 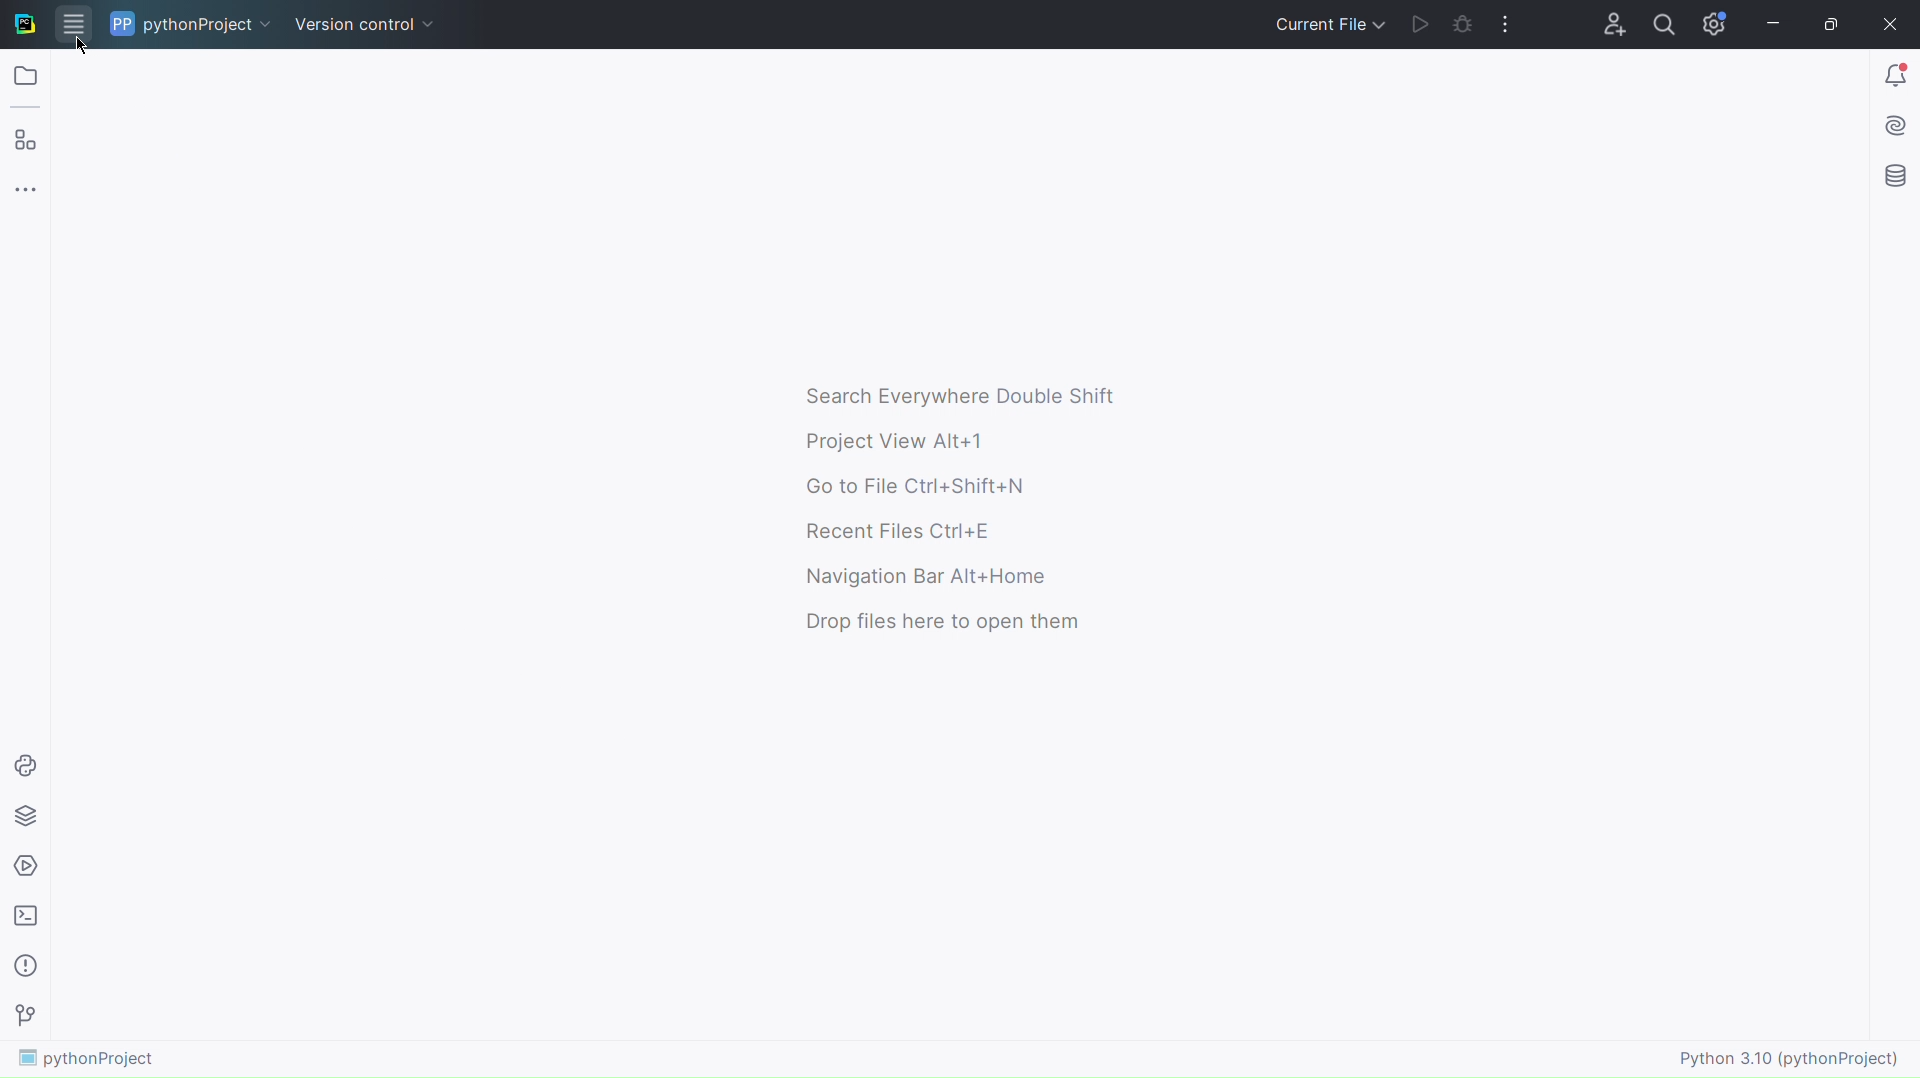 What do you see at coordinates (25, 187) in the screenshot?
I see `More` at bounding box center [25, 187].